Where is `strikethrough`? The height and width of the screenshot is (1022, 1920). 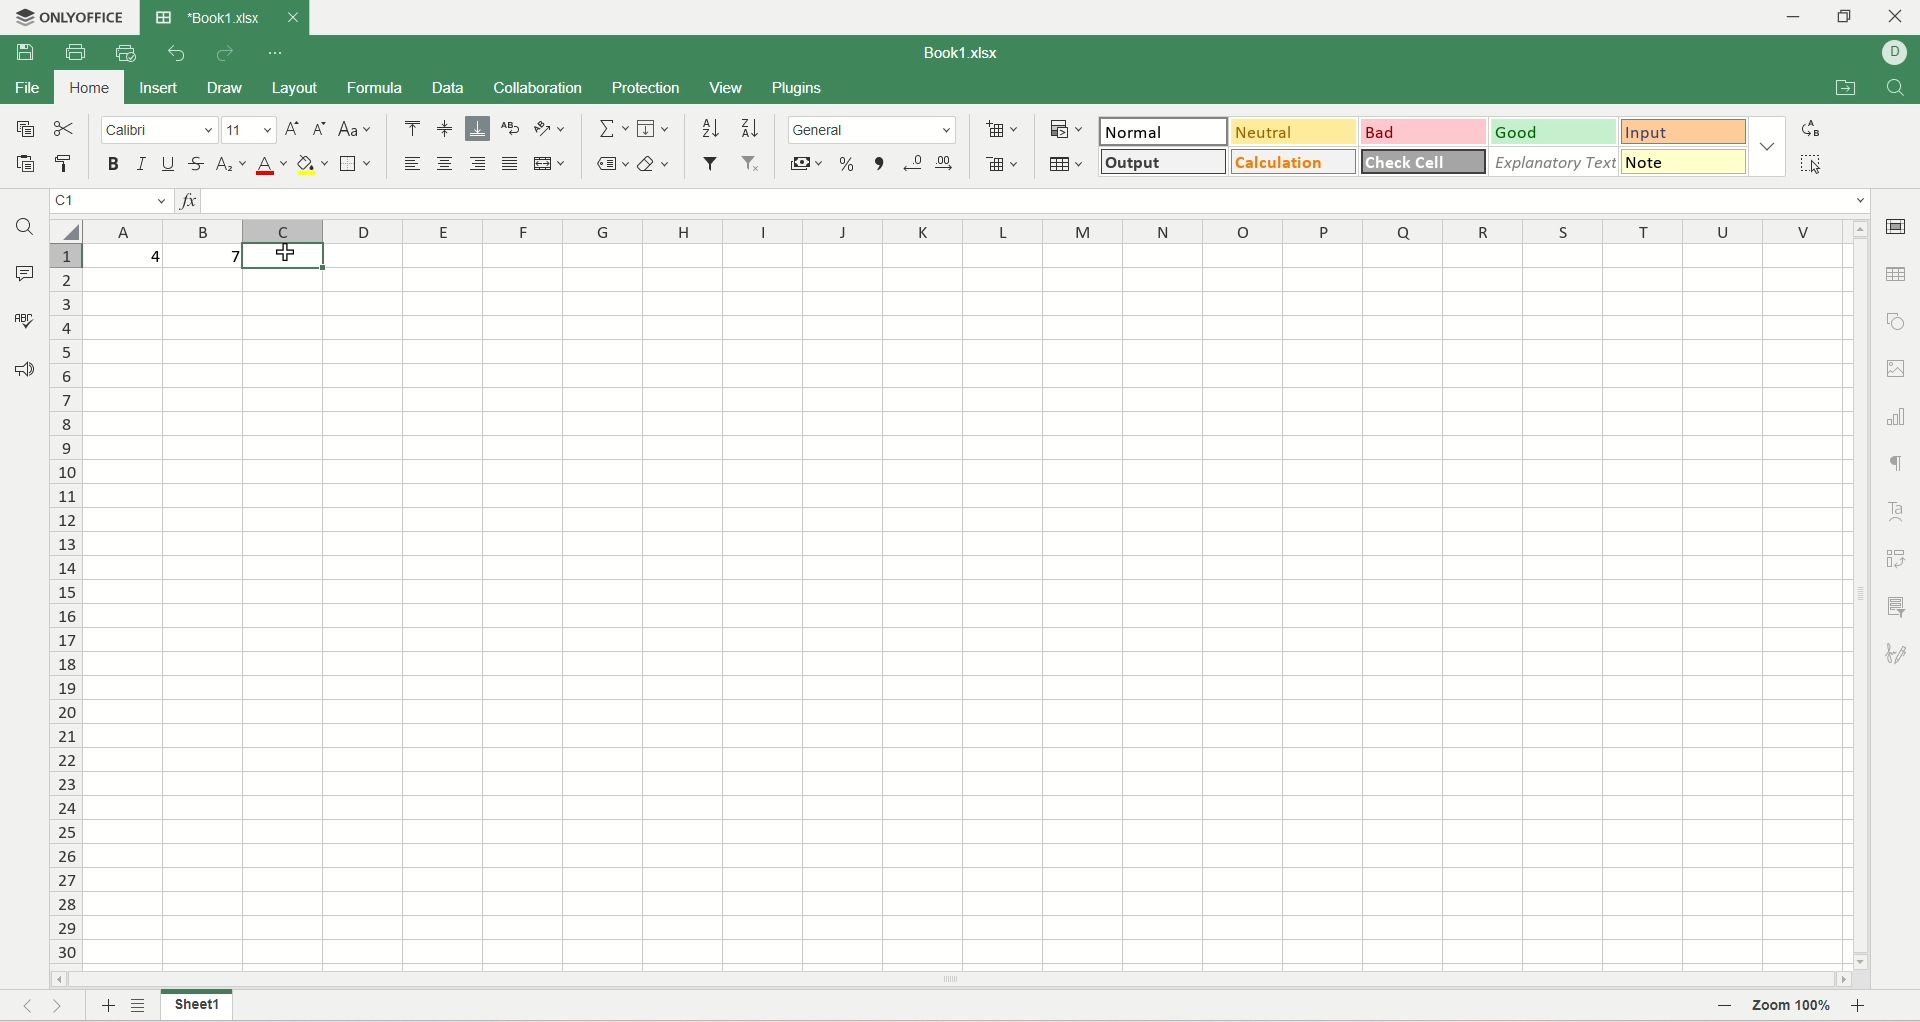 strikethrough is located at coordinates (197, 164).